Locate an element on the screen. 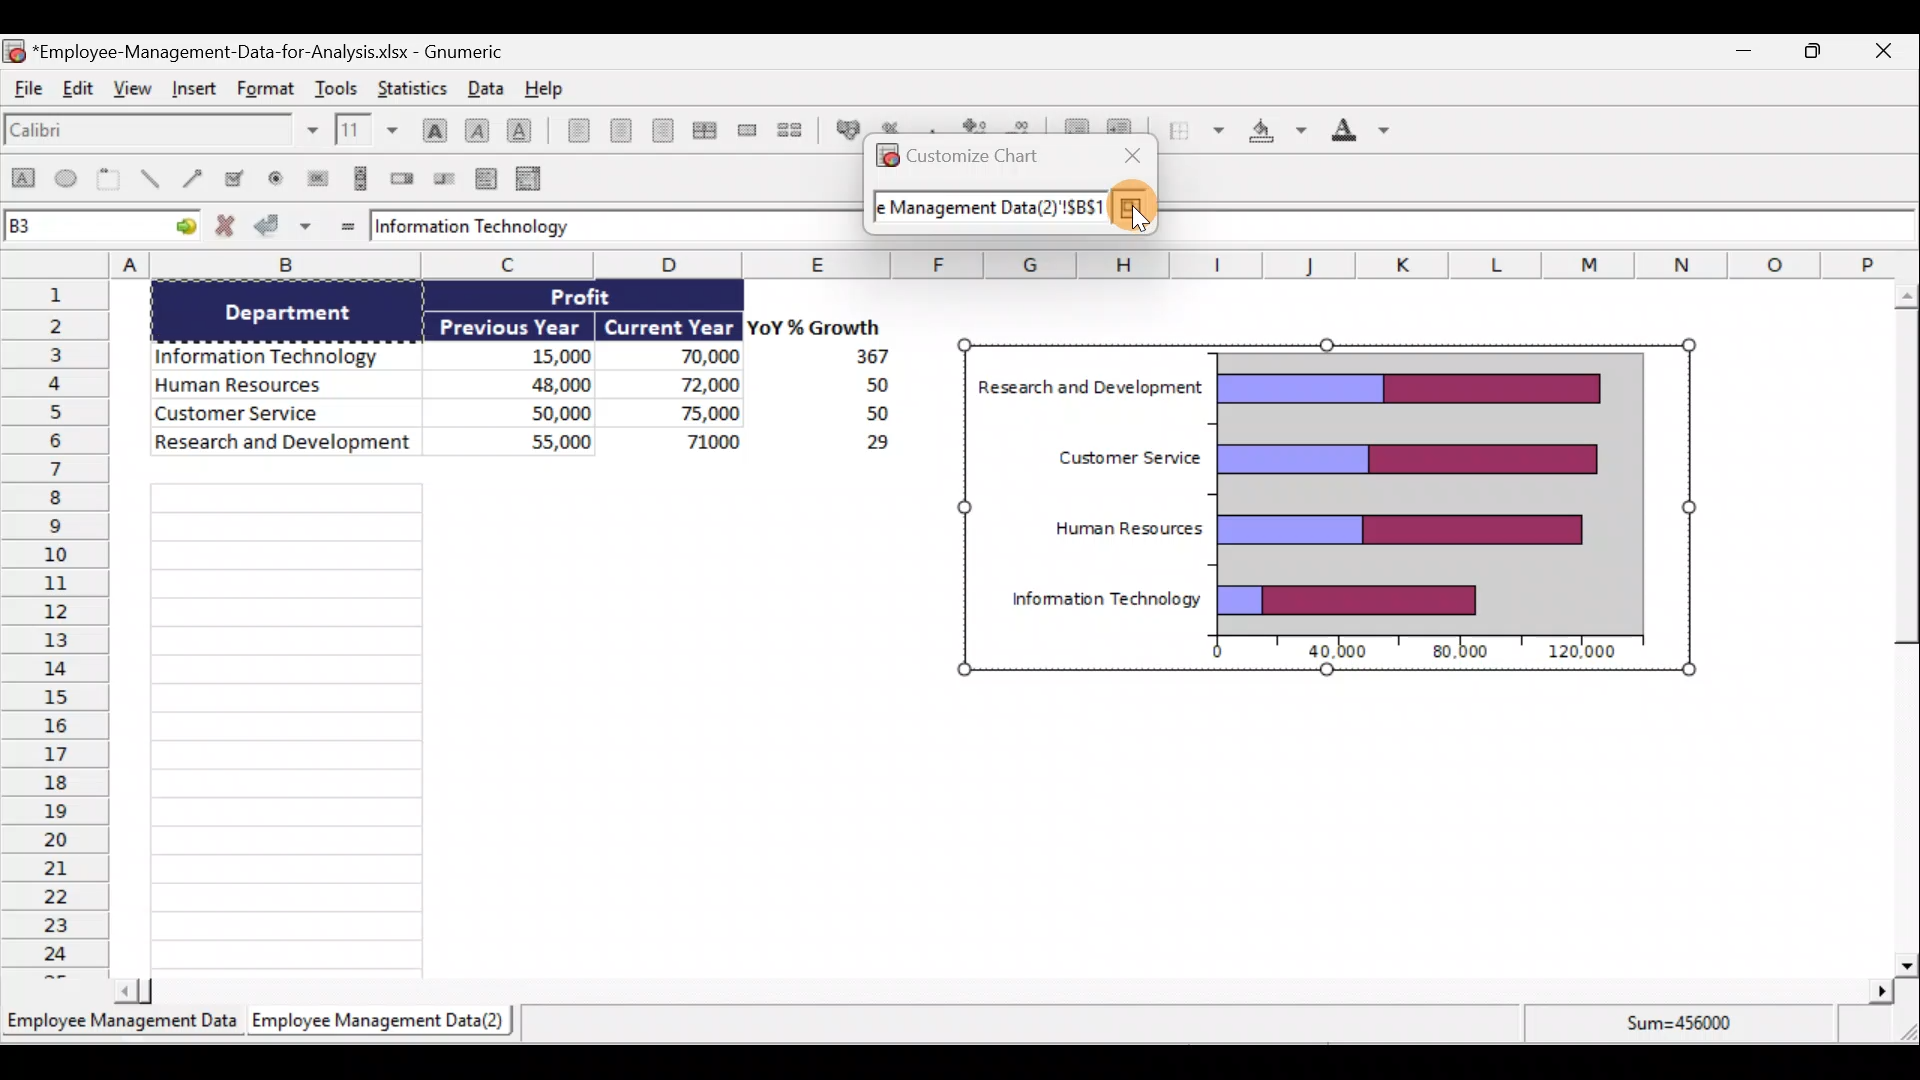  Document name is located at coordinates (256, 49).